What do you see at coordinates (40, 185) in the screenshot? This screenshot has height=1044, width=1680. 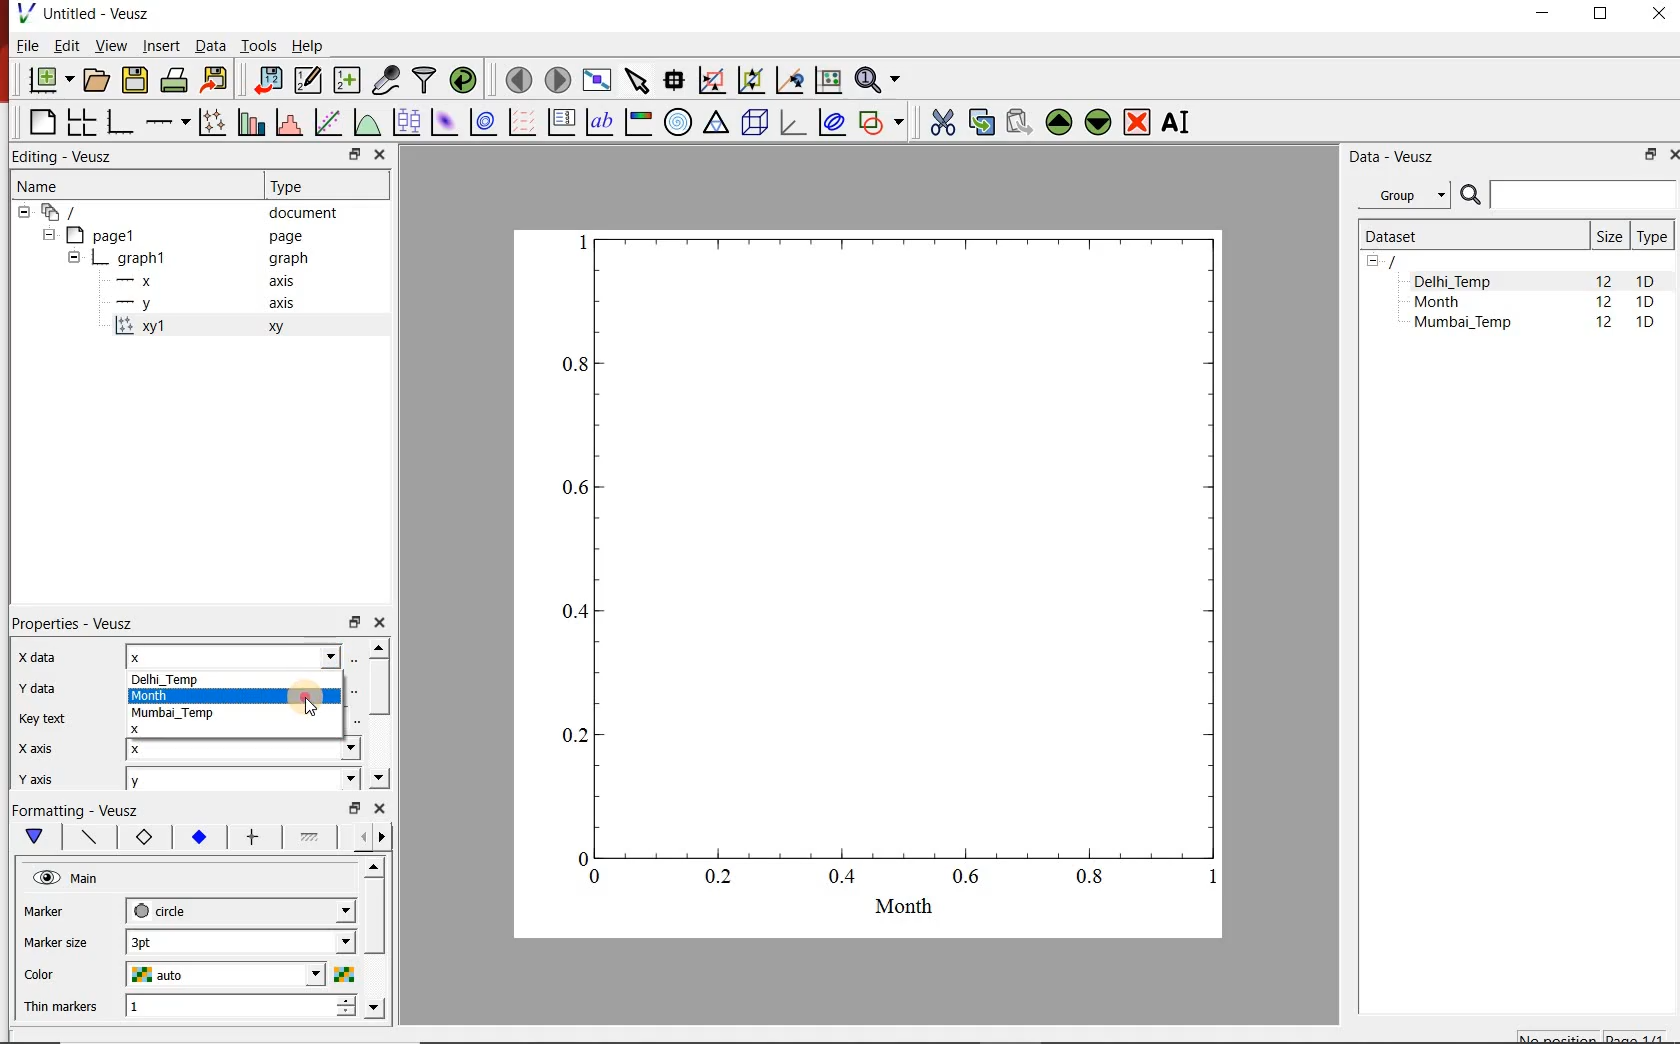 I see `Name` at bounding box center [40, 185].